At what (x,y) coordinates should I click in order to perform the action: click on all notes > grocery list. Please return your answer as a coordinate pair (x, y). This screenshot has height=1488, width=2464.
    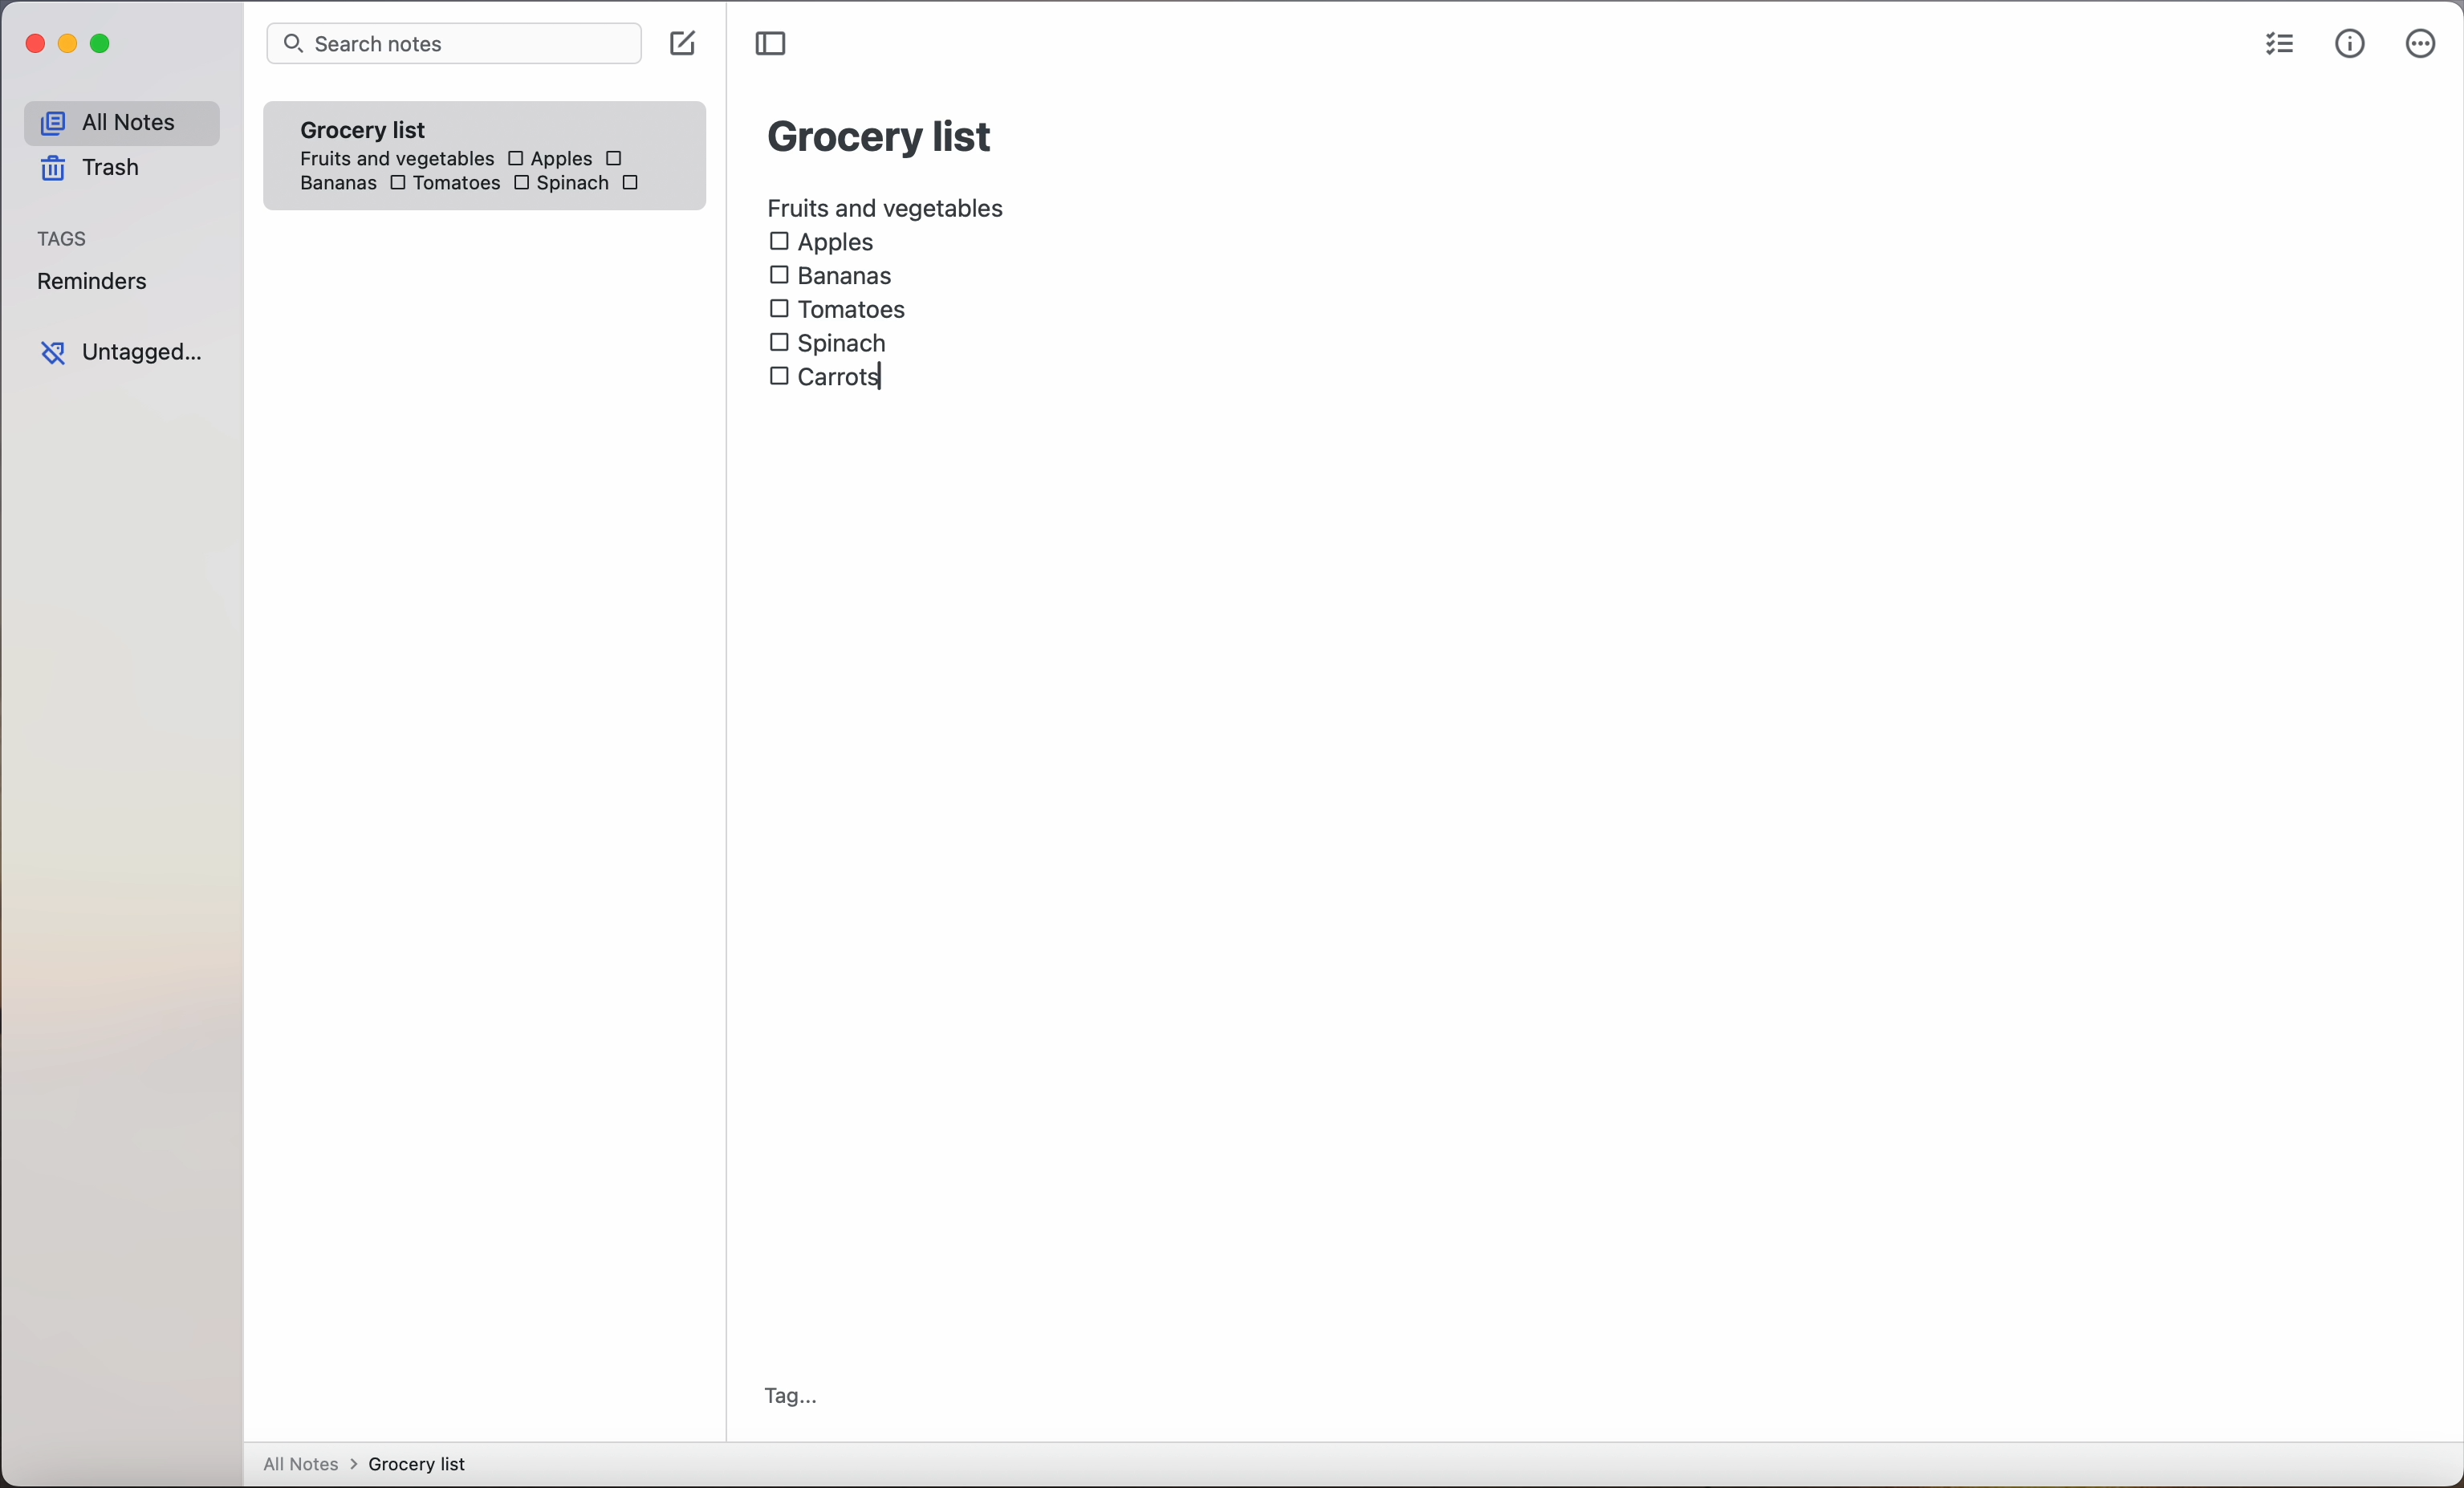
    Looking at the image, I should click on (373, 1466).